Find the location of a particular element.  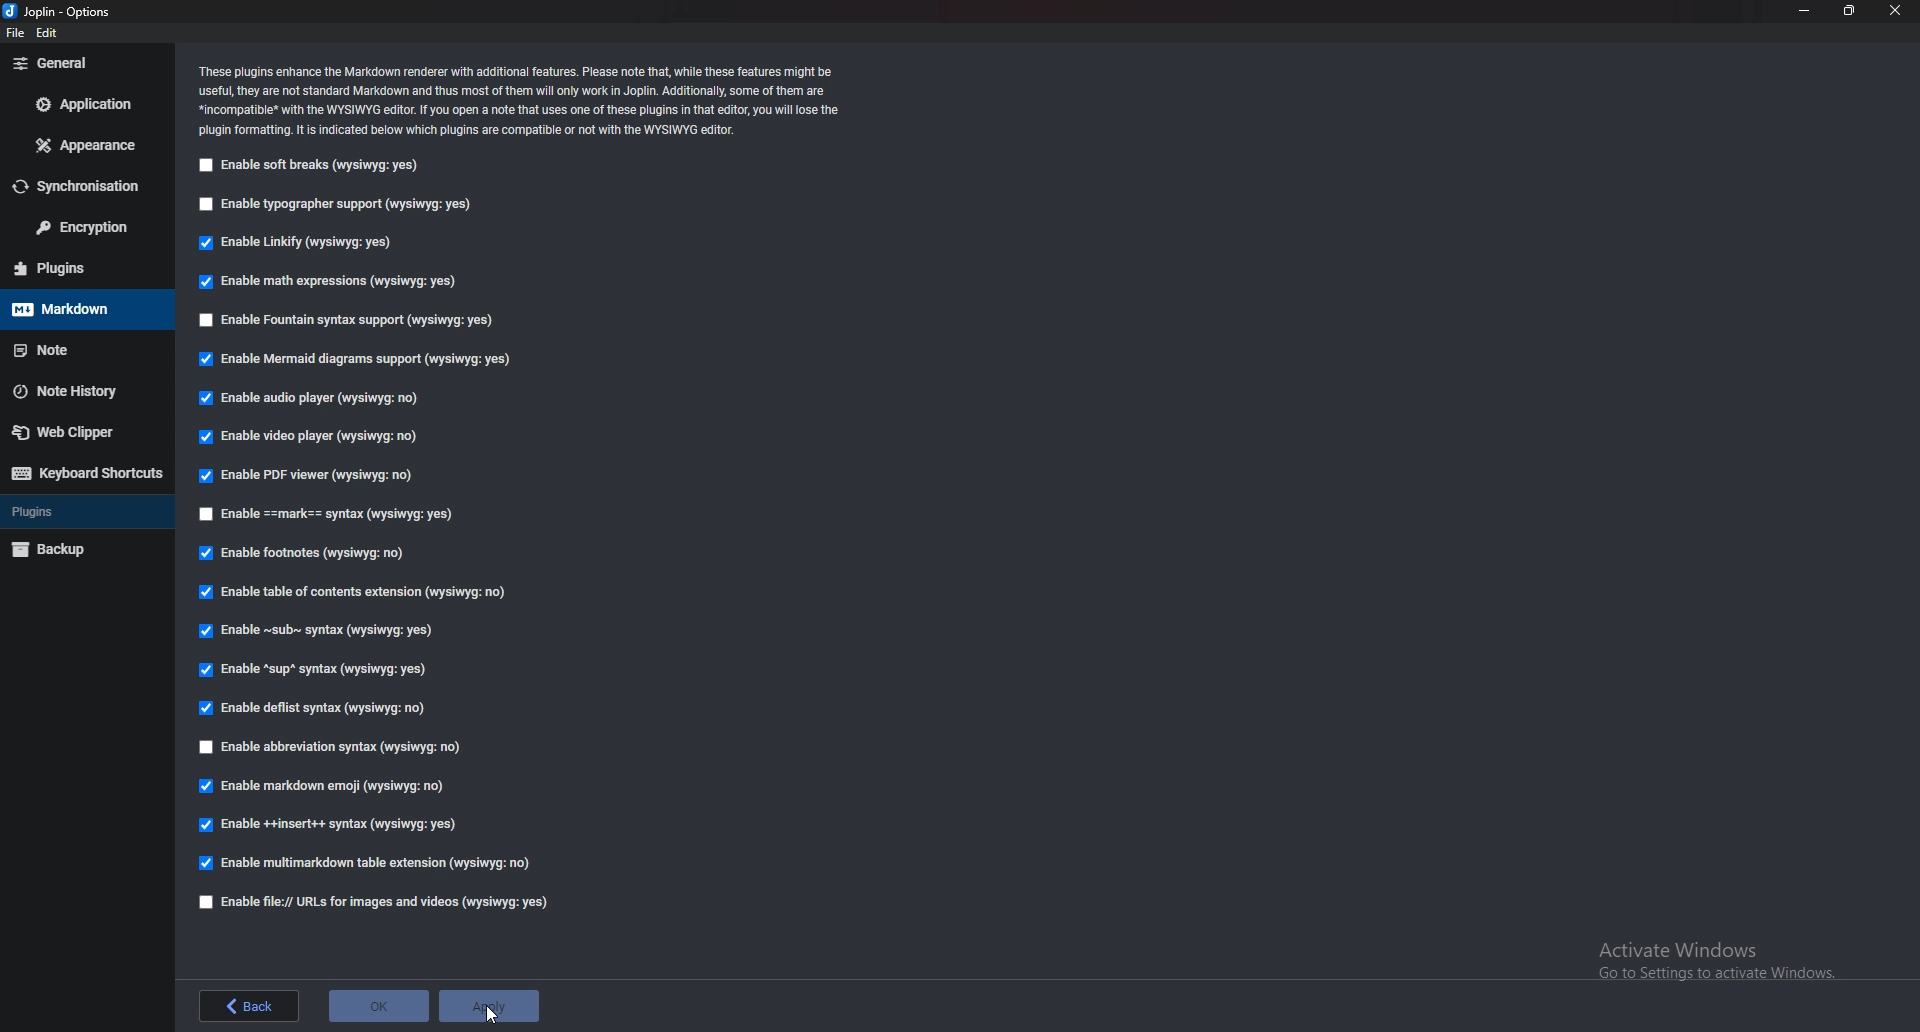

Backup is located at coordinates (81, 548).